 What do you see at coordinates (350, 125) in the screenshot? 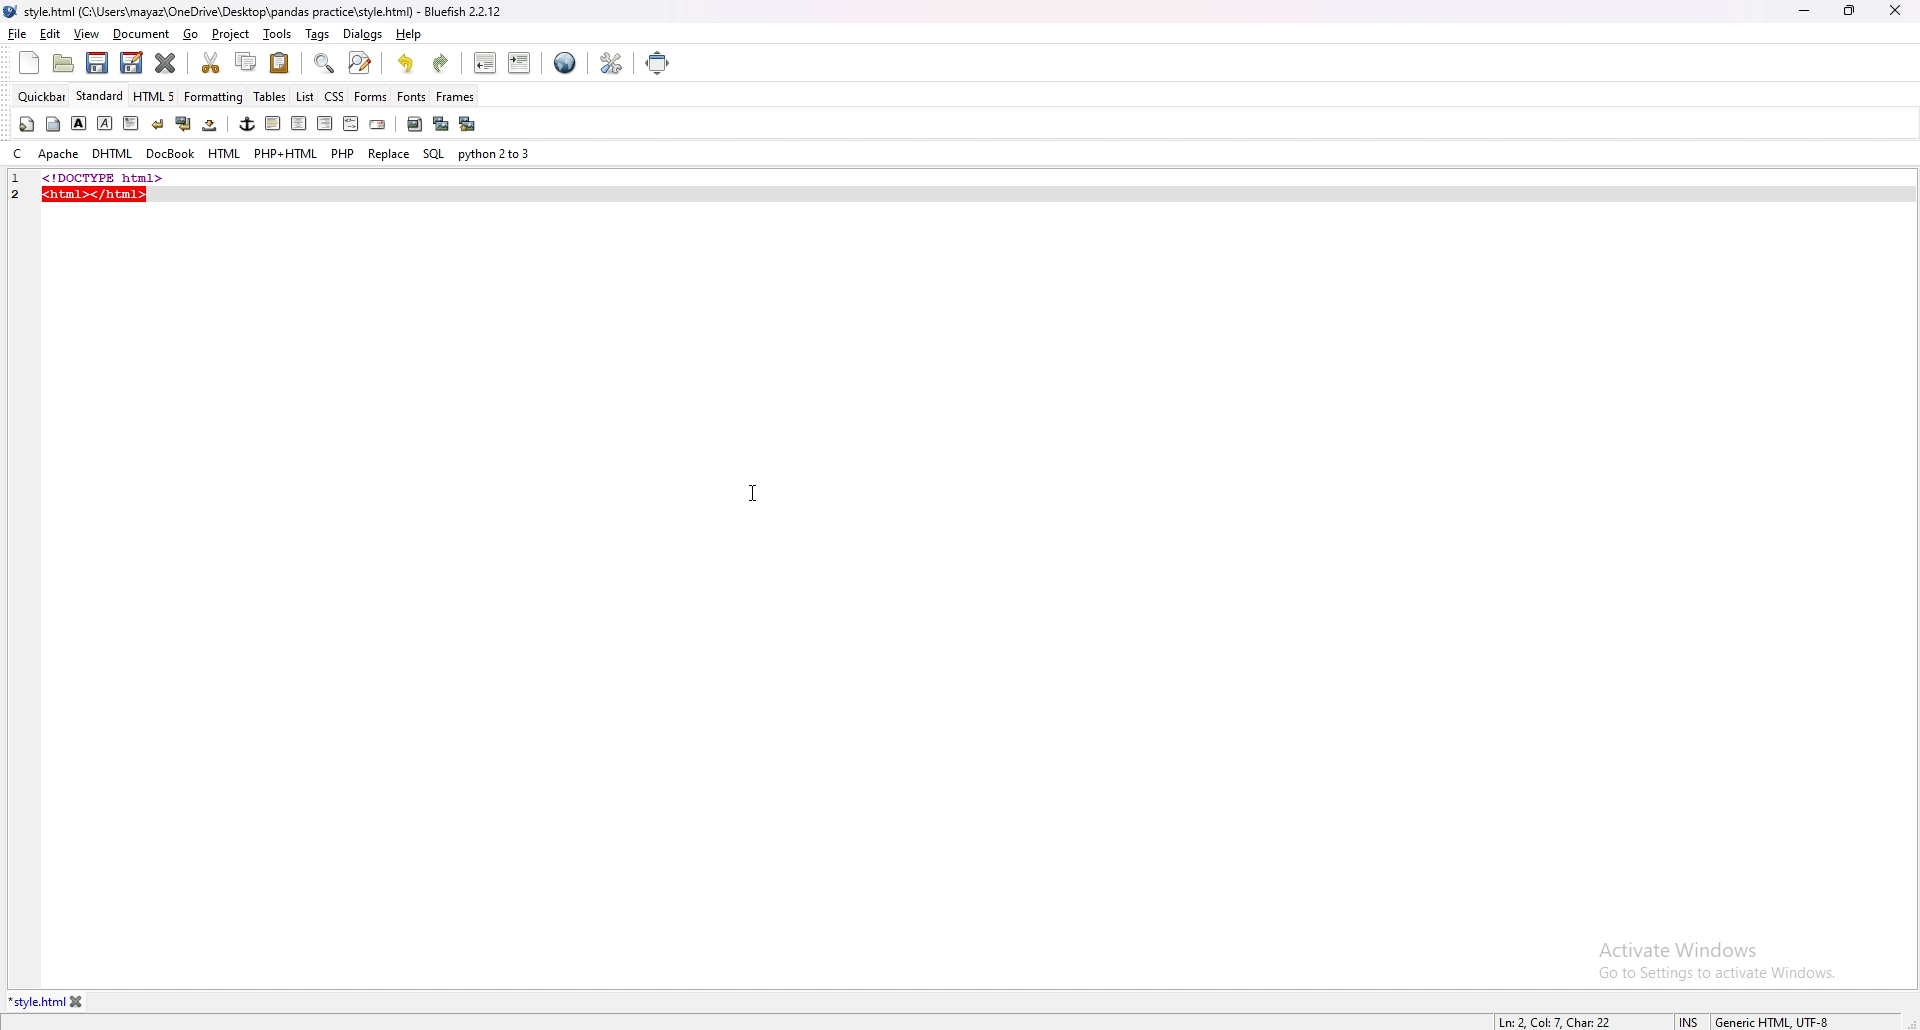
I see `html comment` at bounding box center [350, 125].